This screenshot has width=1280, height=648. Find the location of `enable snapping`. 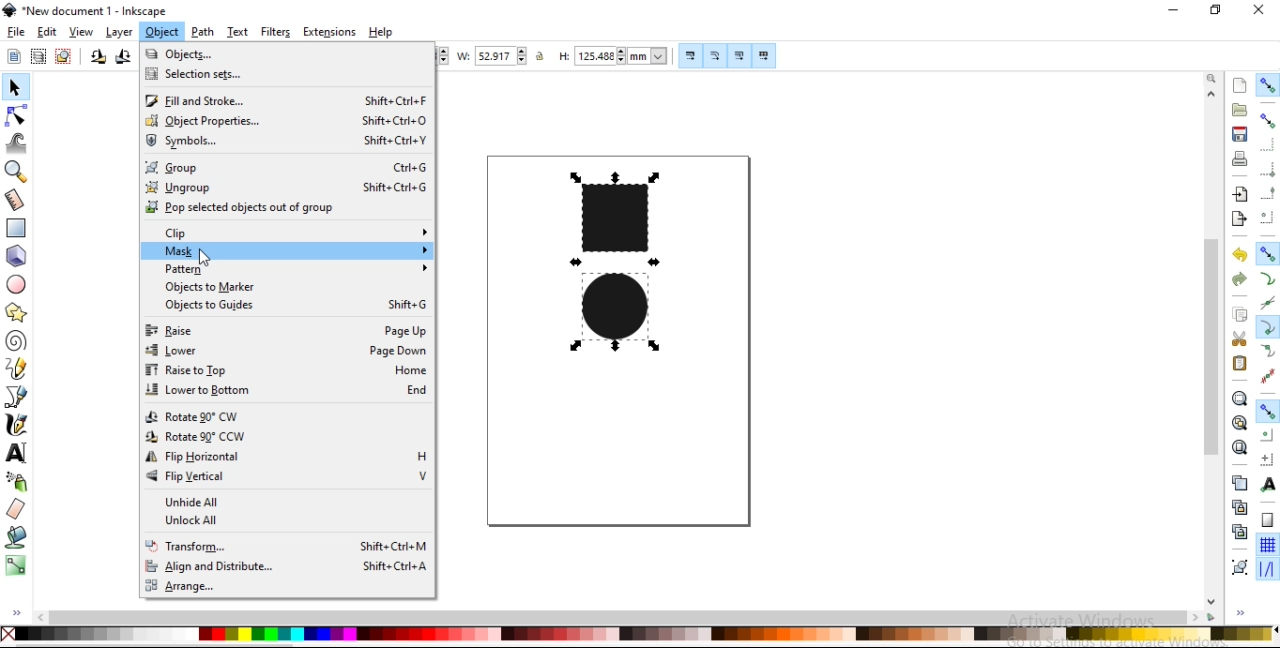

enable snapping is located at coordinates (1269, 85).